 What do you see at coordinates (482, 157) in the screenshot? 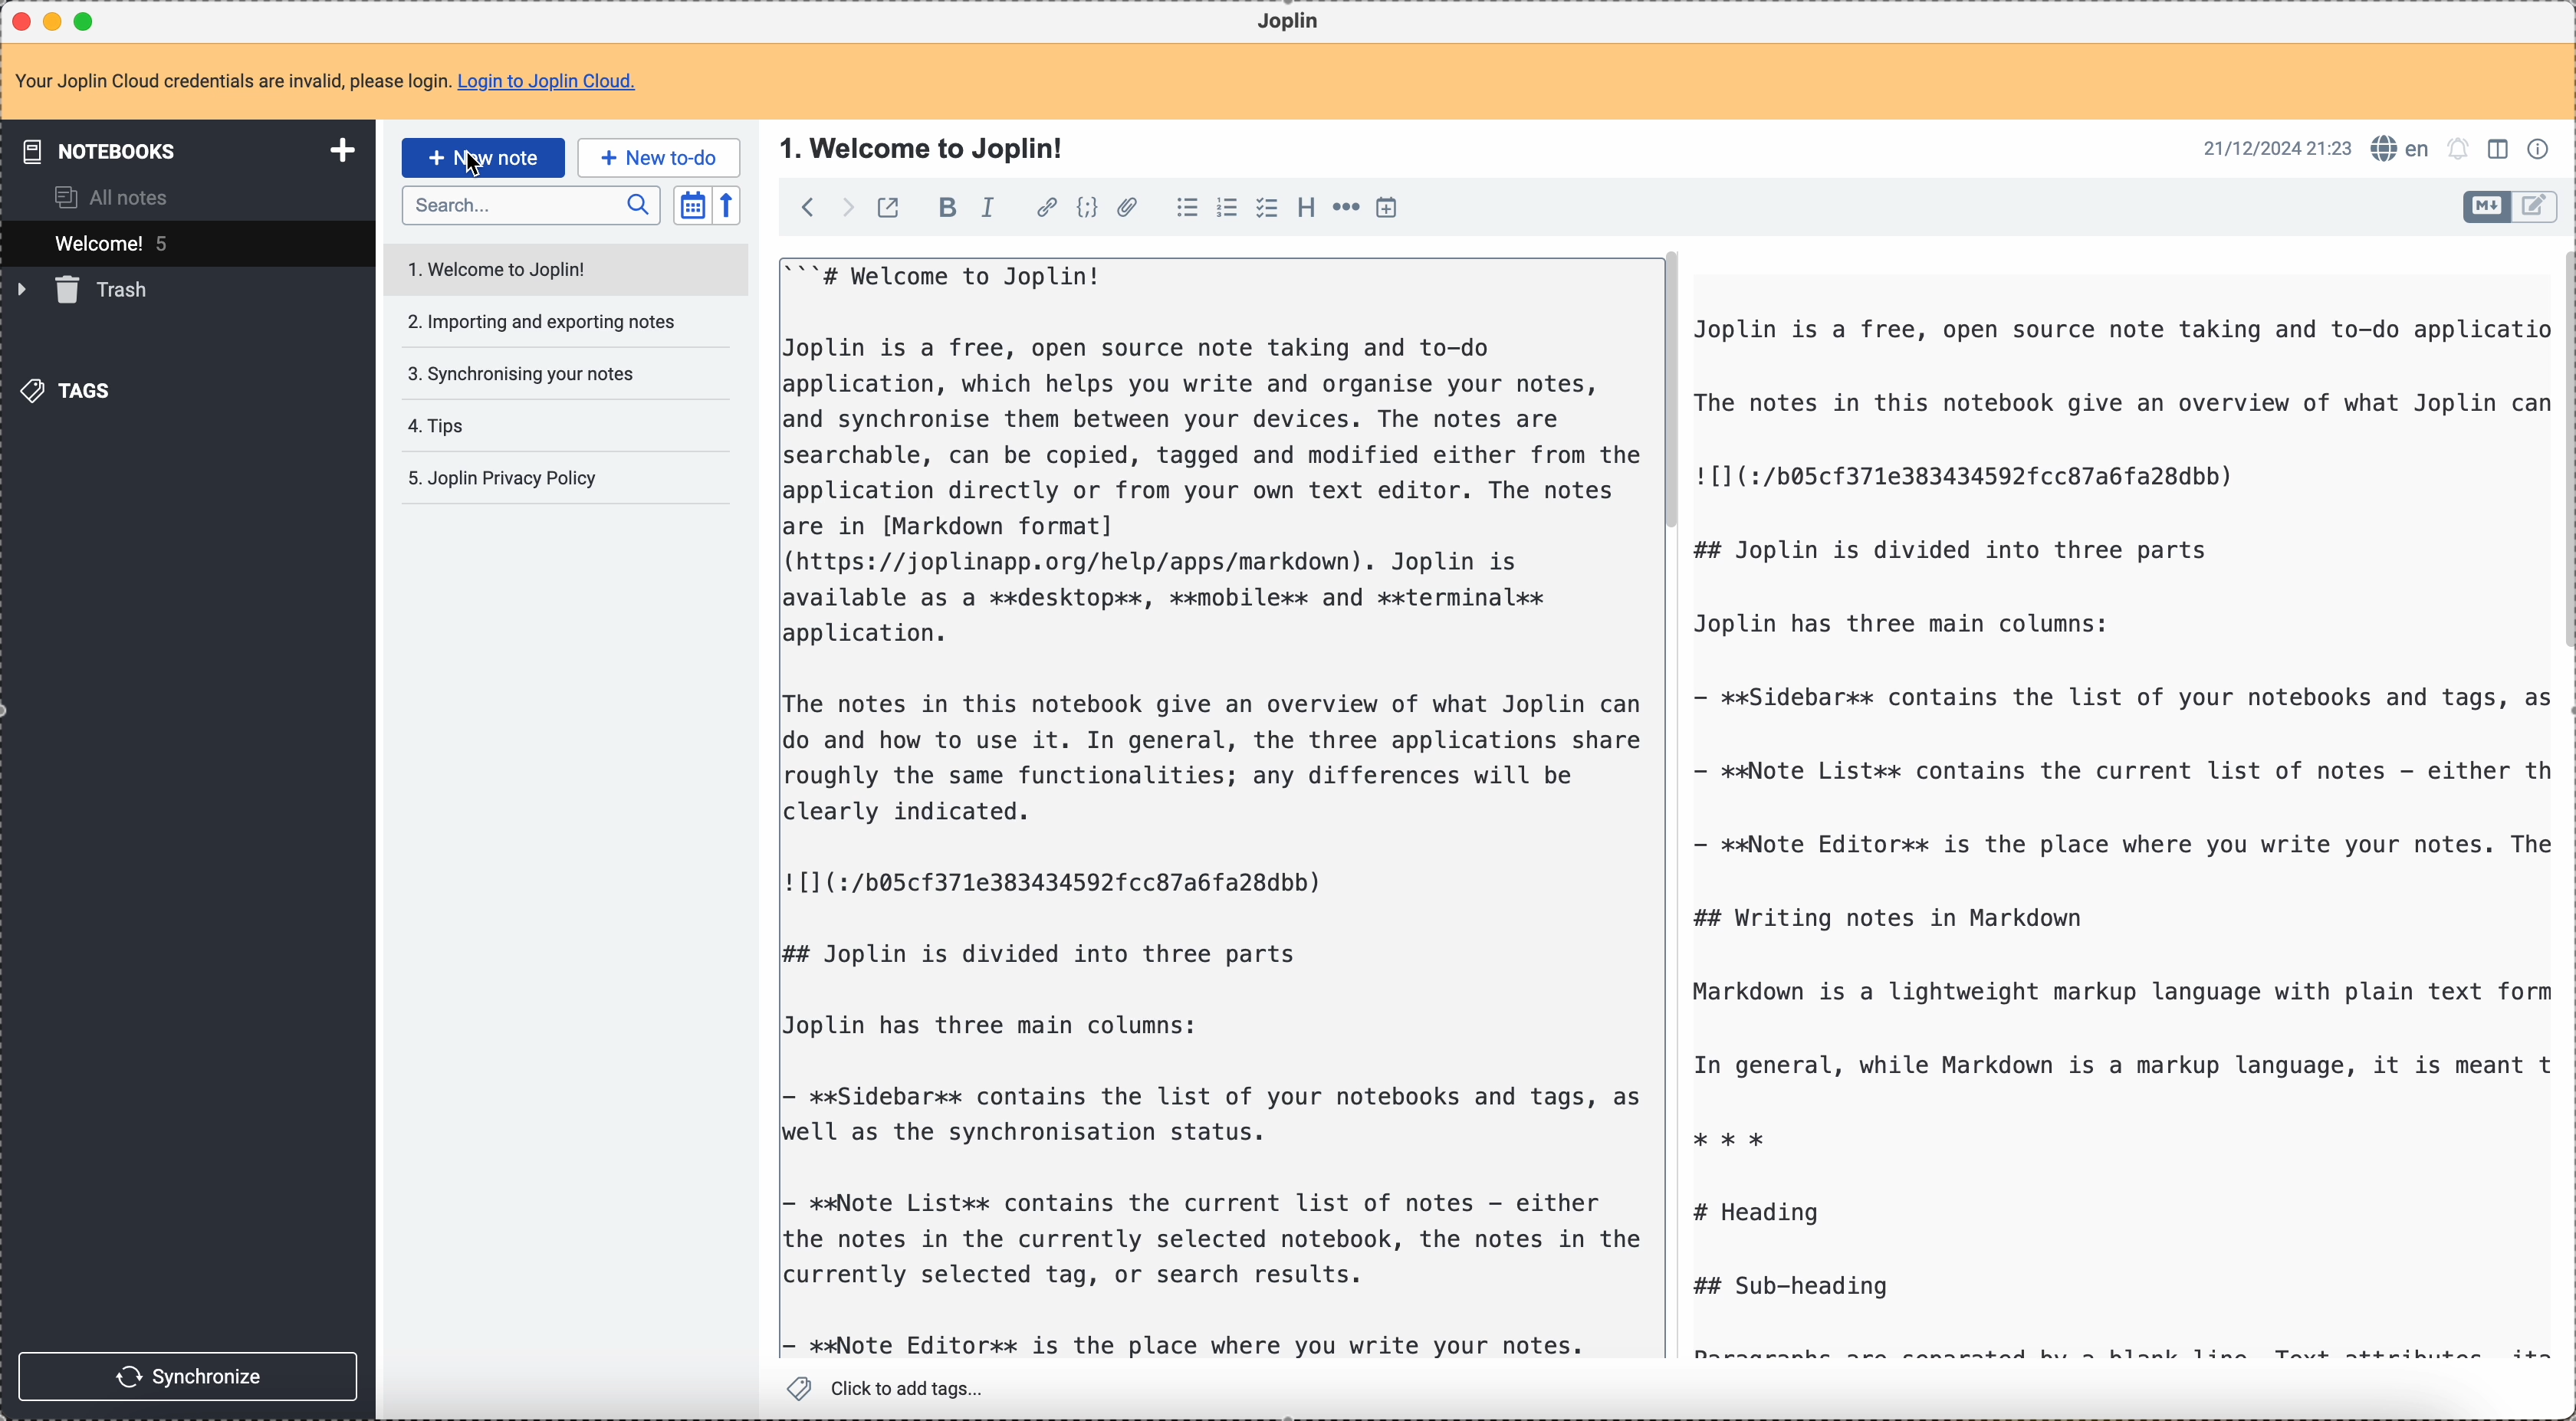
I see `click on new note` at bounding box center [482, 157].